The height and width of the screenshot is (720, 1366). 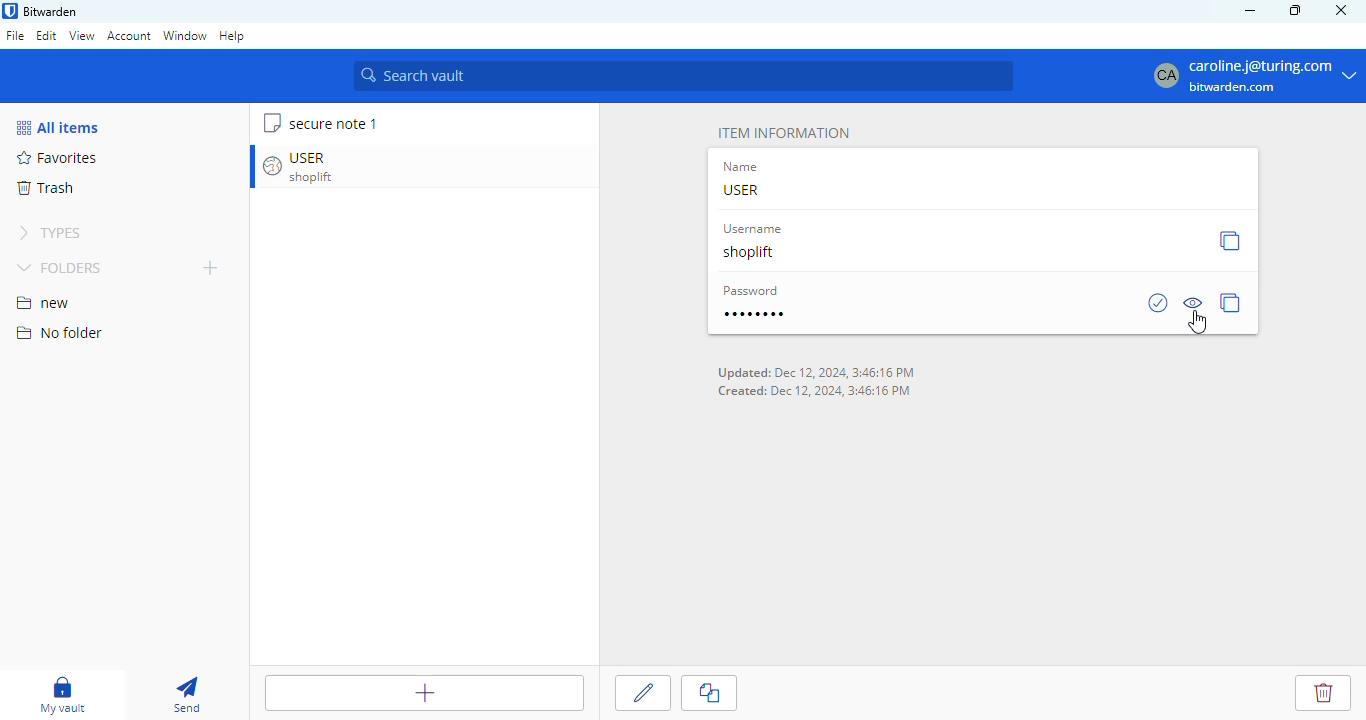 What do you see at coordinates (15, 35) in the screenshot?
I see `file` at bounding box center [15, 35].